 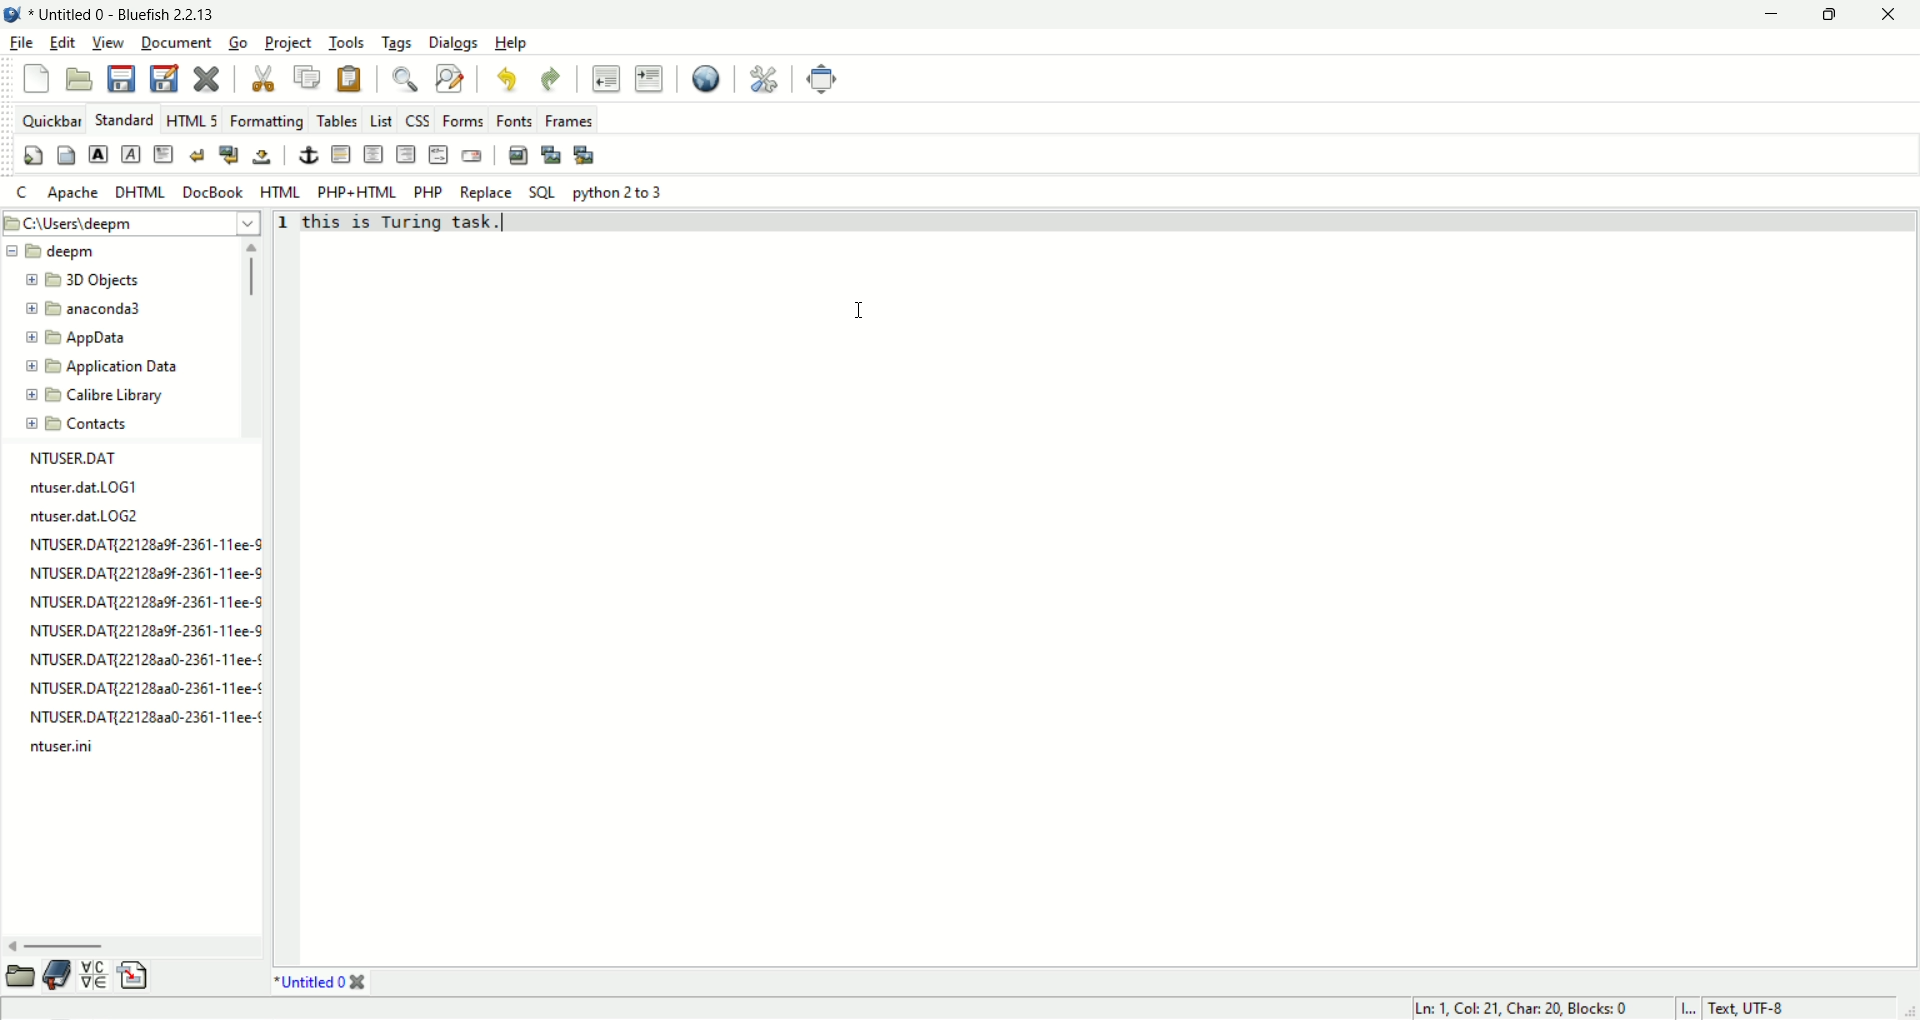 What do you see at coordinates (176, 41) in the screenshot?
I see `document` at bounding box center [176, 41].